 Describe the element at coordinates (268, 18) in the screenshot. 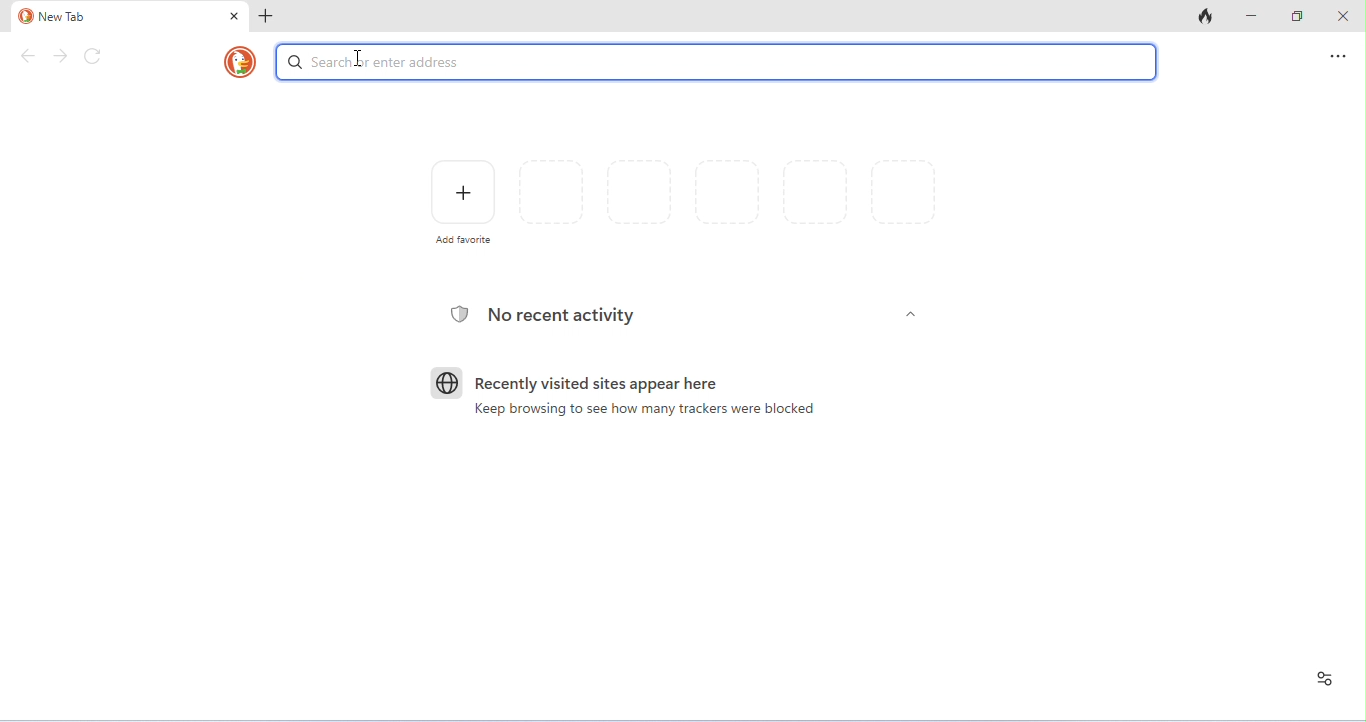

I see `add new tab` at that location.